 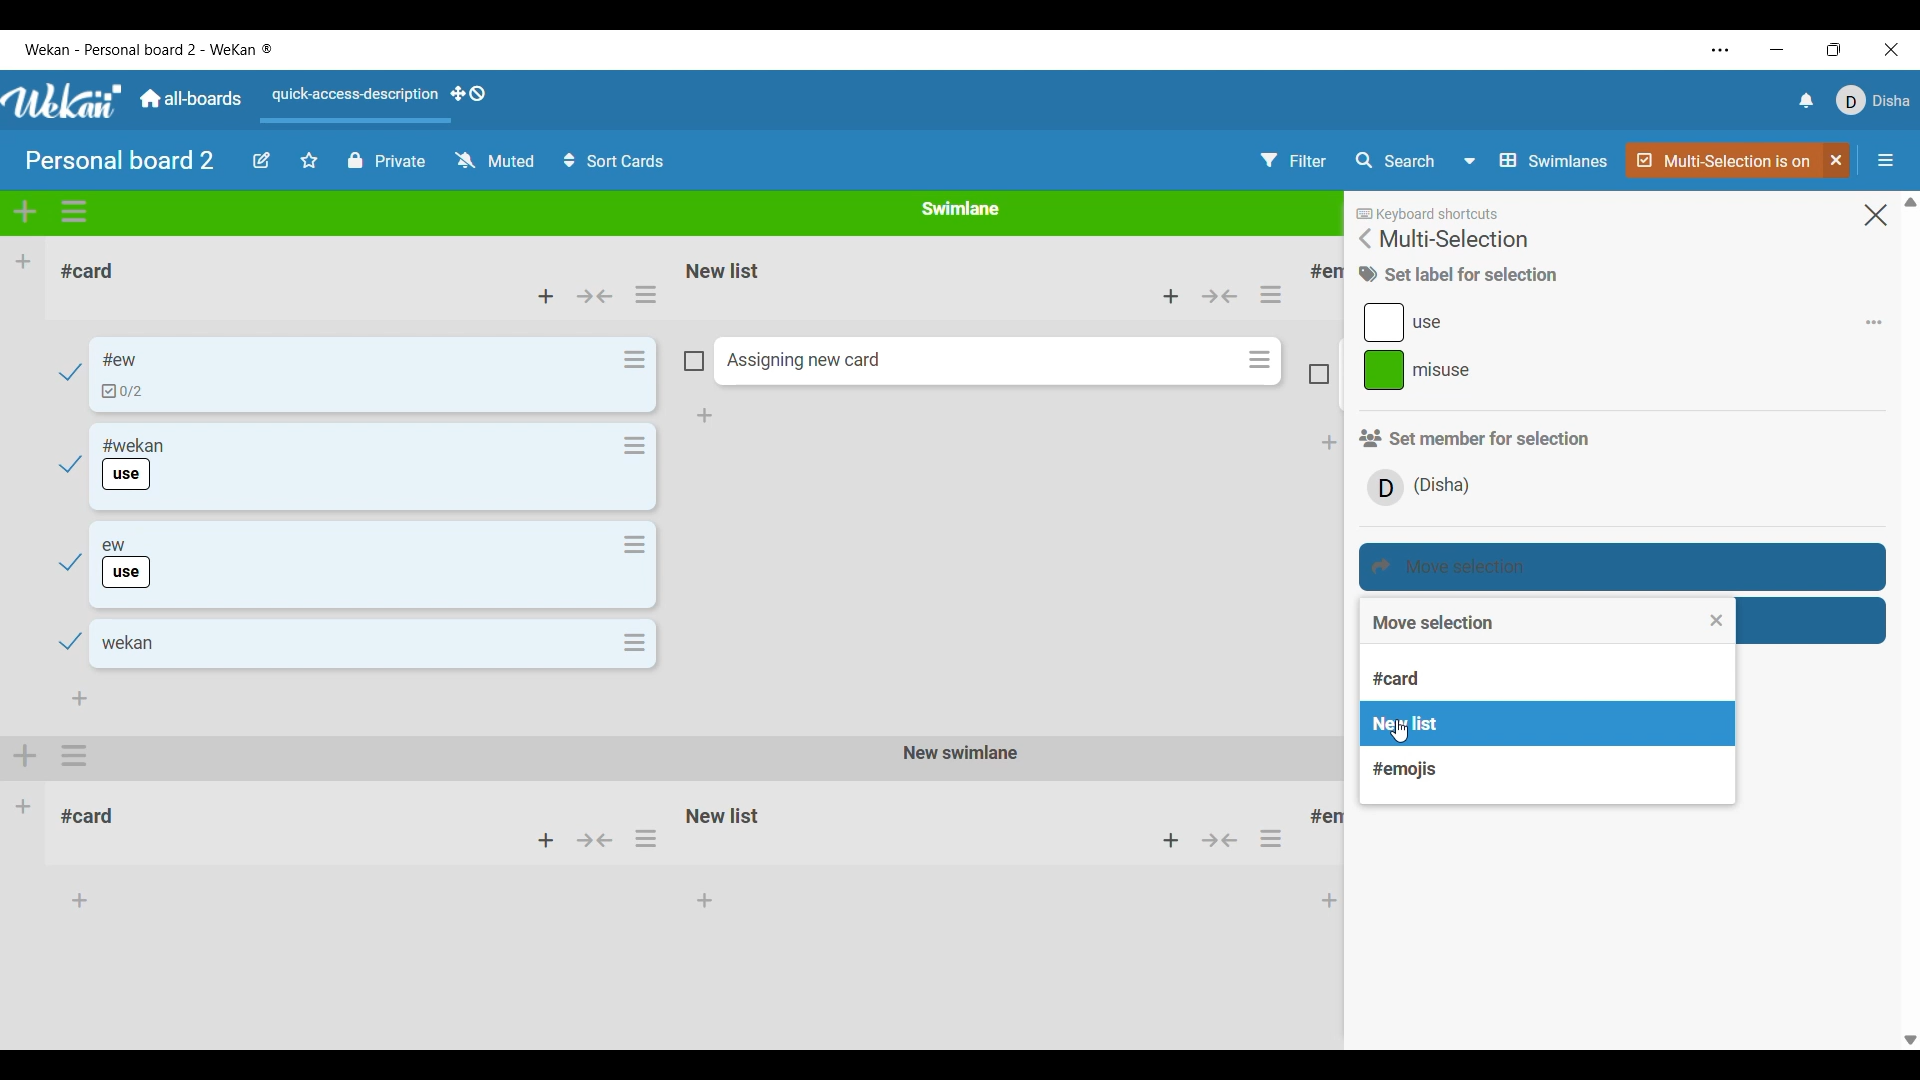 I want to click on Board title, so click(x=120, y=160).